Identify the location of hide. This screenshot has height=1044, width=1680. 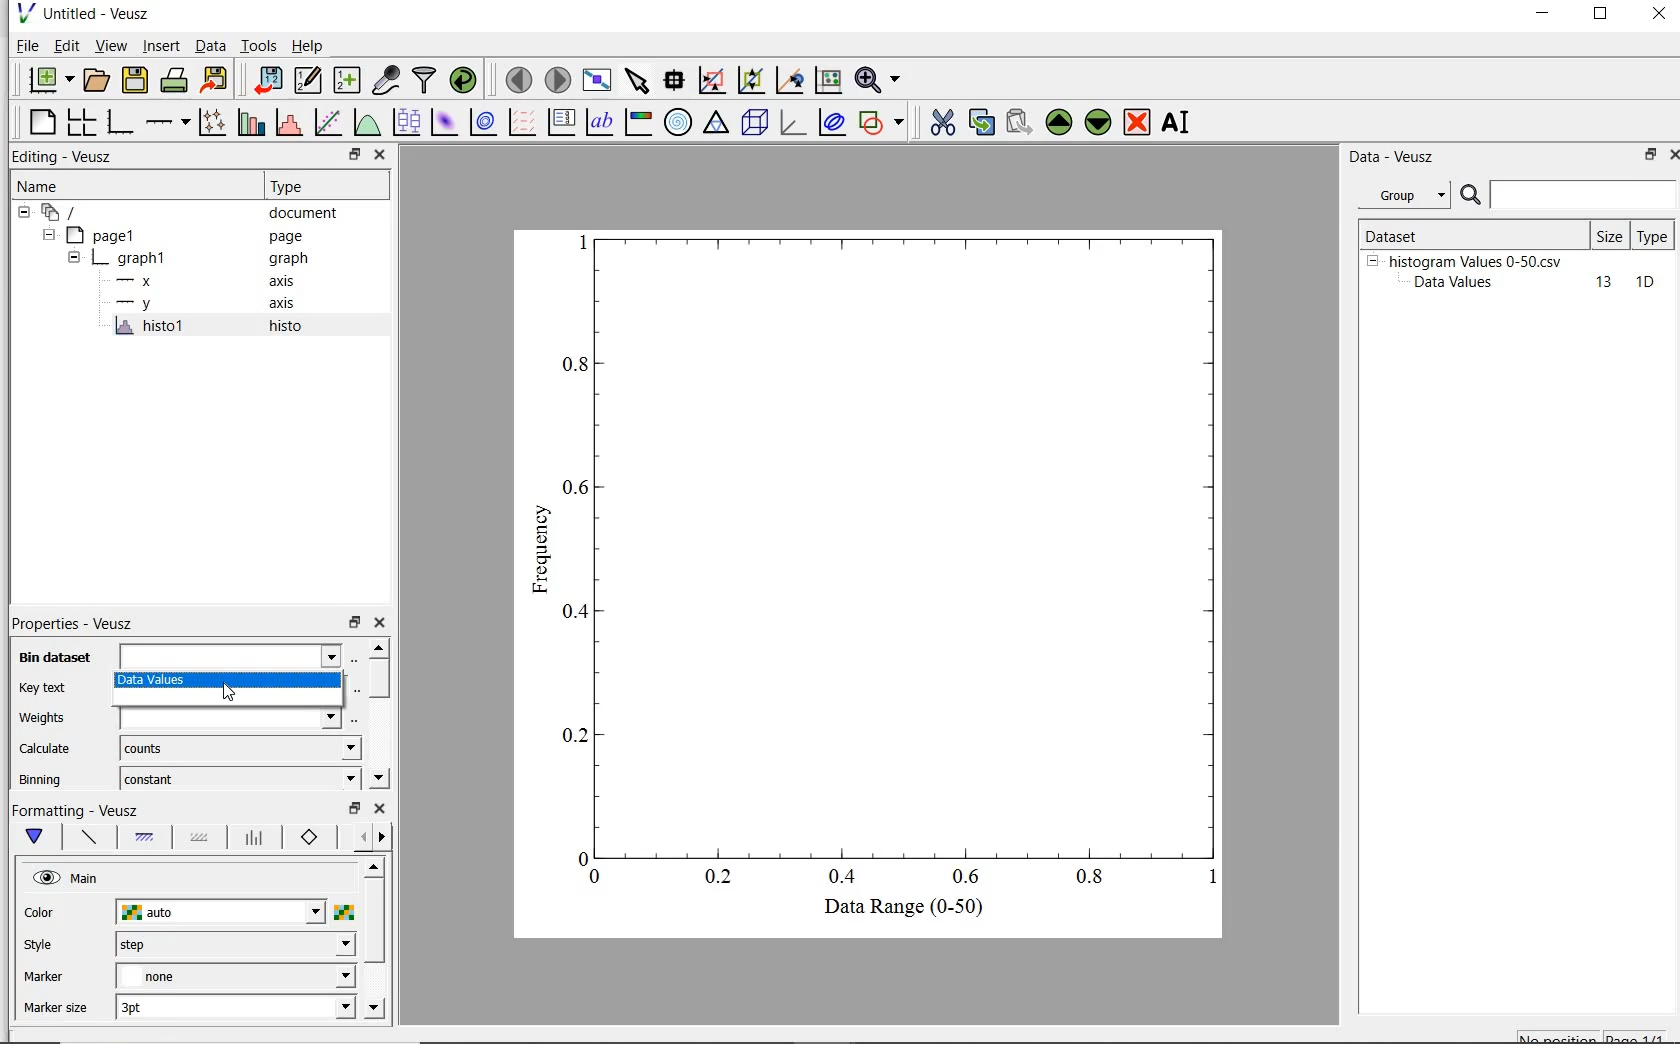
(1372, 260).